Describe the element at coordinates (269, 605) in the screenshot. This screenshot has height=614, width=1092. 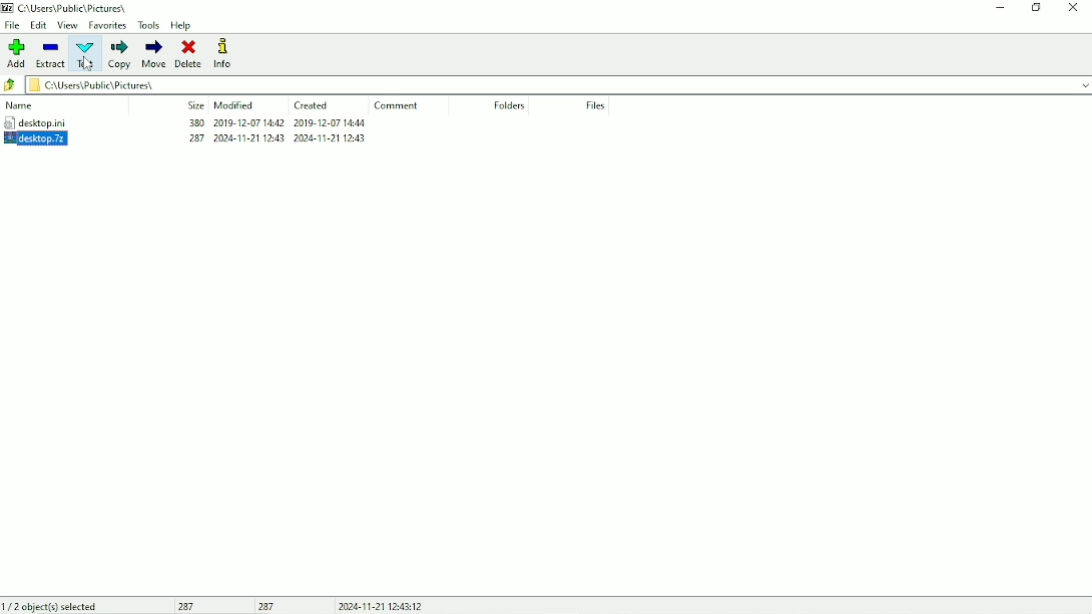
I see `287` at that location.